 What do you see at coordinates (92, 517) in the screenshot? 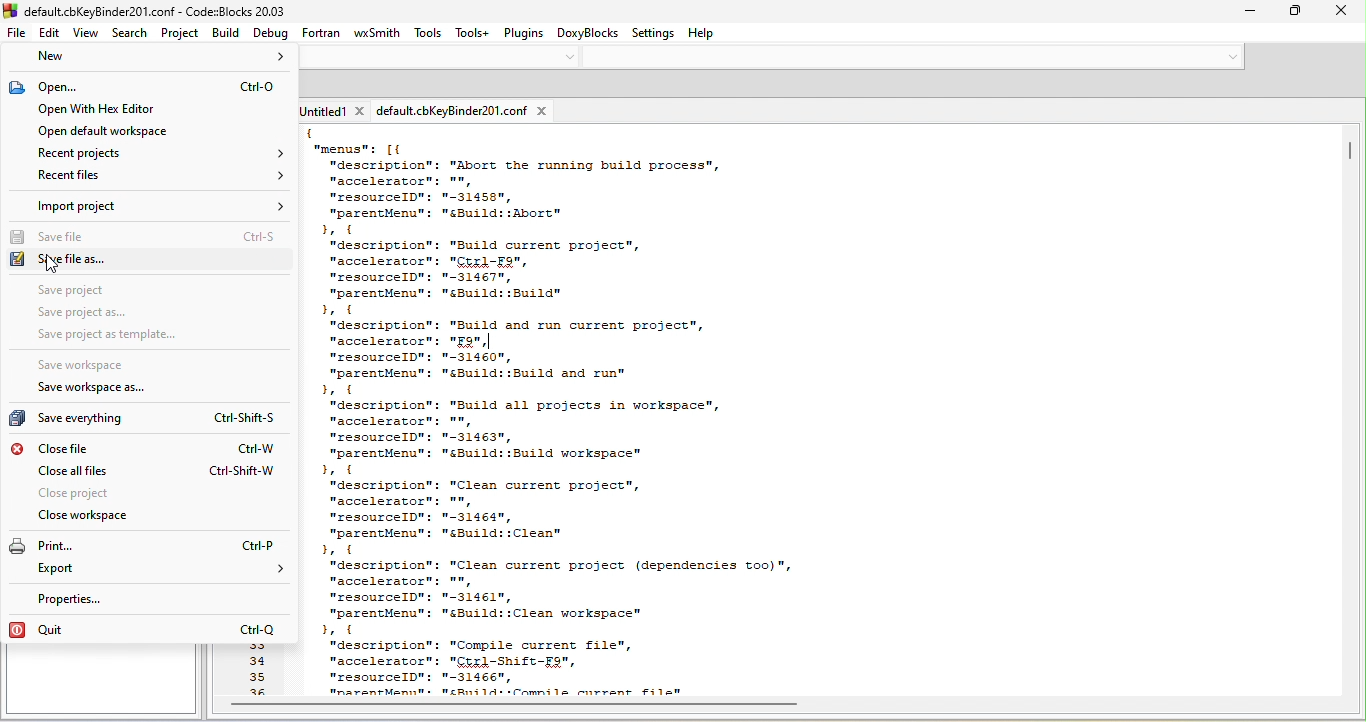
I see `close workspace` at bounding box center [92, 517].